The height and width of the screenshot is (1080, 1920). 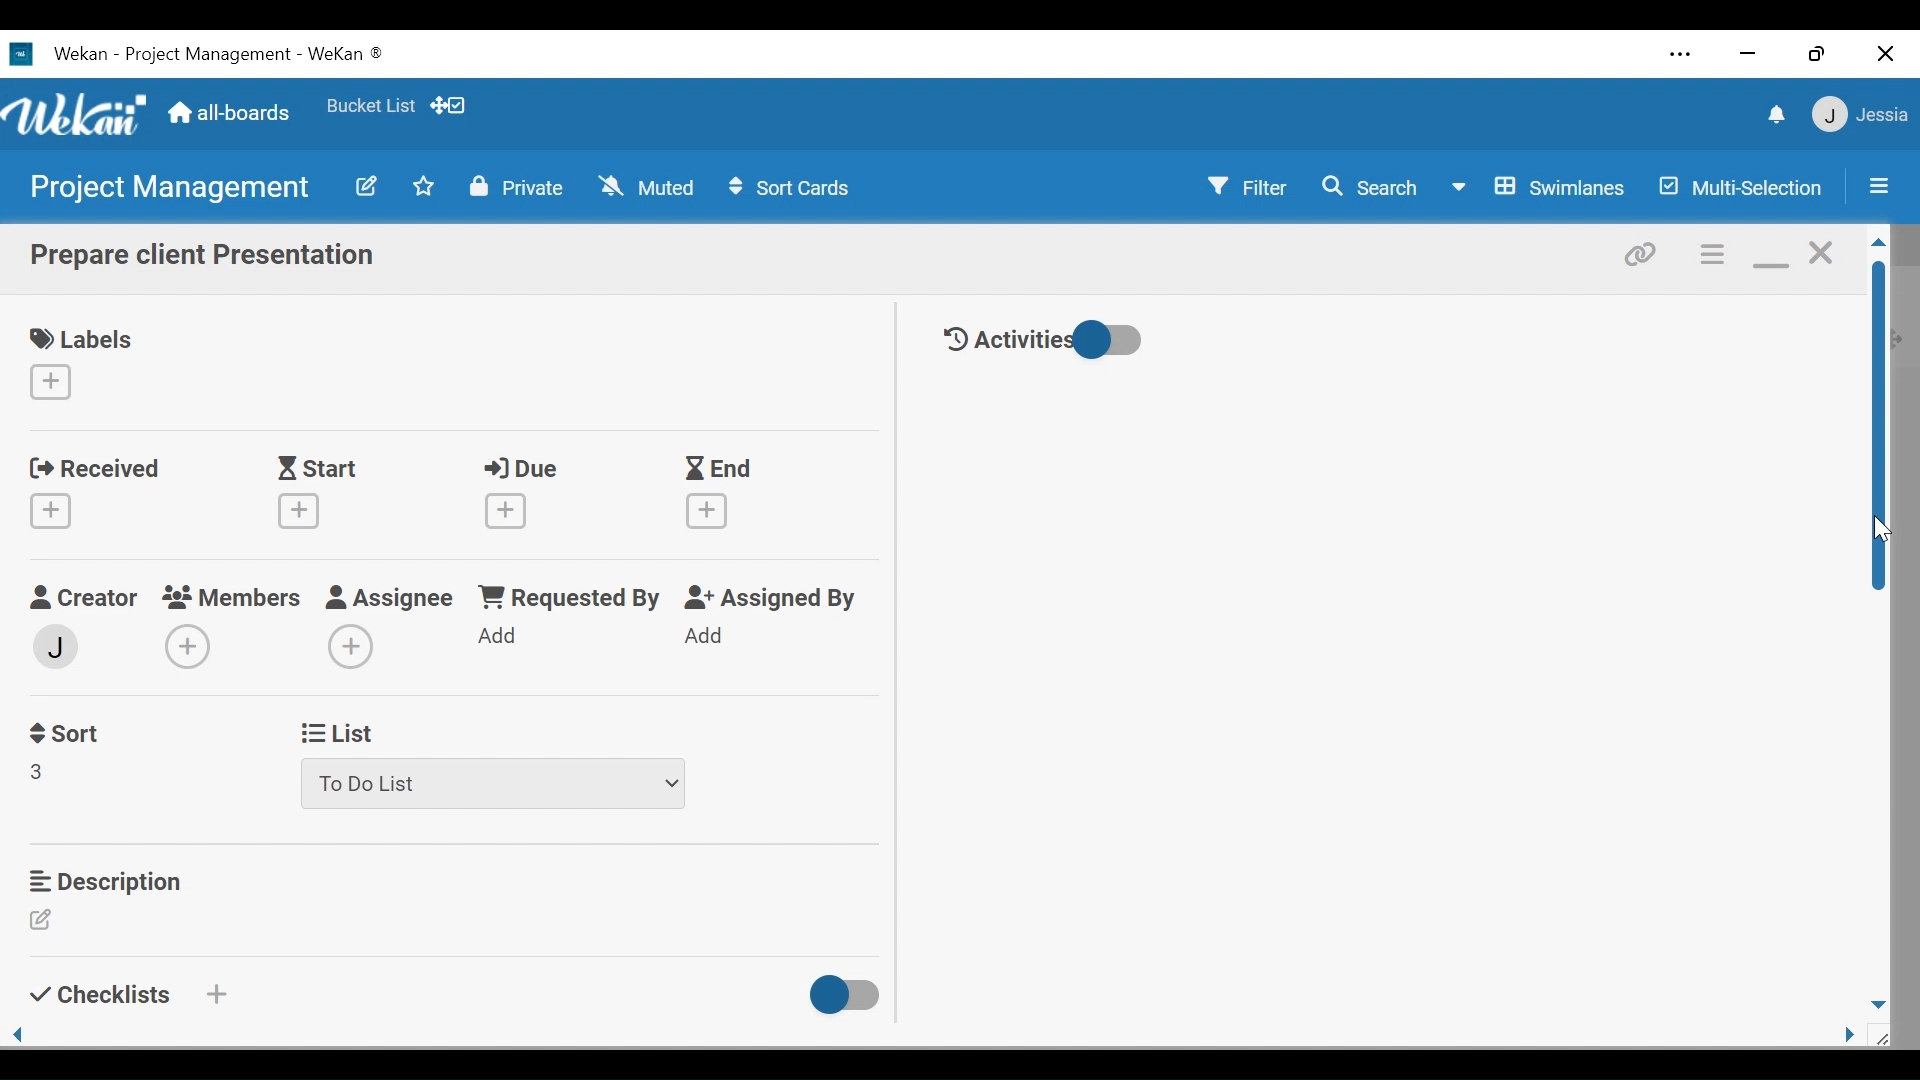 What do you see at coordinates (40, 923) in the screenshot?
I see `Edit` at bounding box center [40, 923].